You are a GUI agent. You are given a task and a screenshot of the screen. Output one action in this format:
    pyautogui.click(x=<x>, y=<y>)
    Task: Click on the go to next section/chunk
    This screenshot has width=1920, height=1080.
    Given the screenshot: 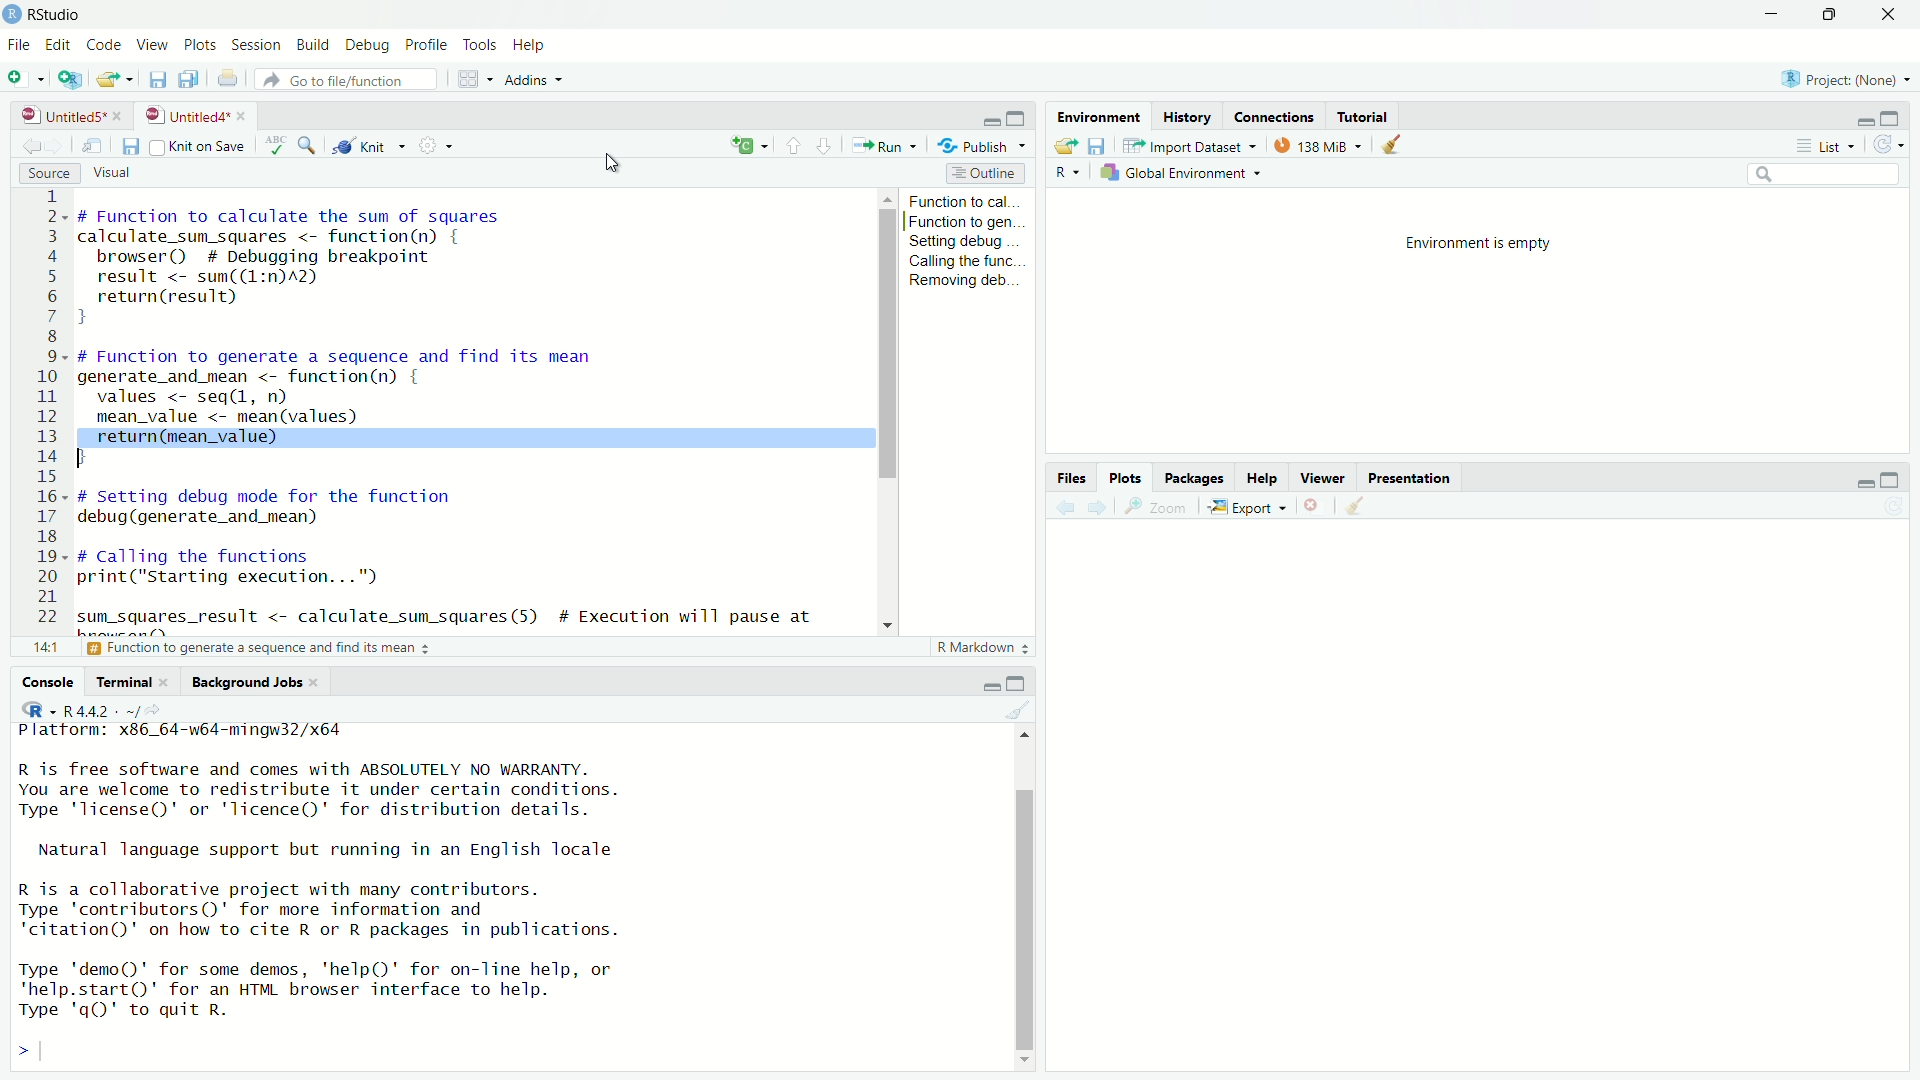 What is the action you would take?
    pyautogui.click(x=821, y=147)
    